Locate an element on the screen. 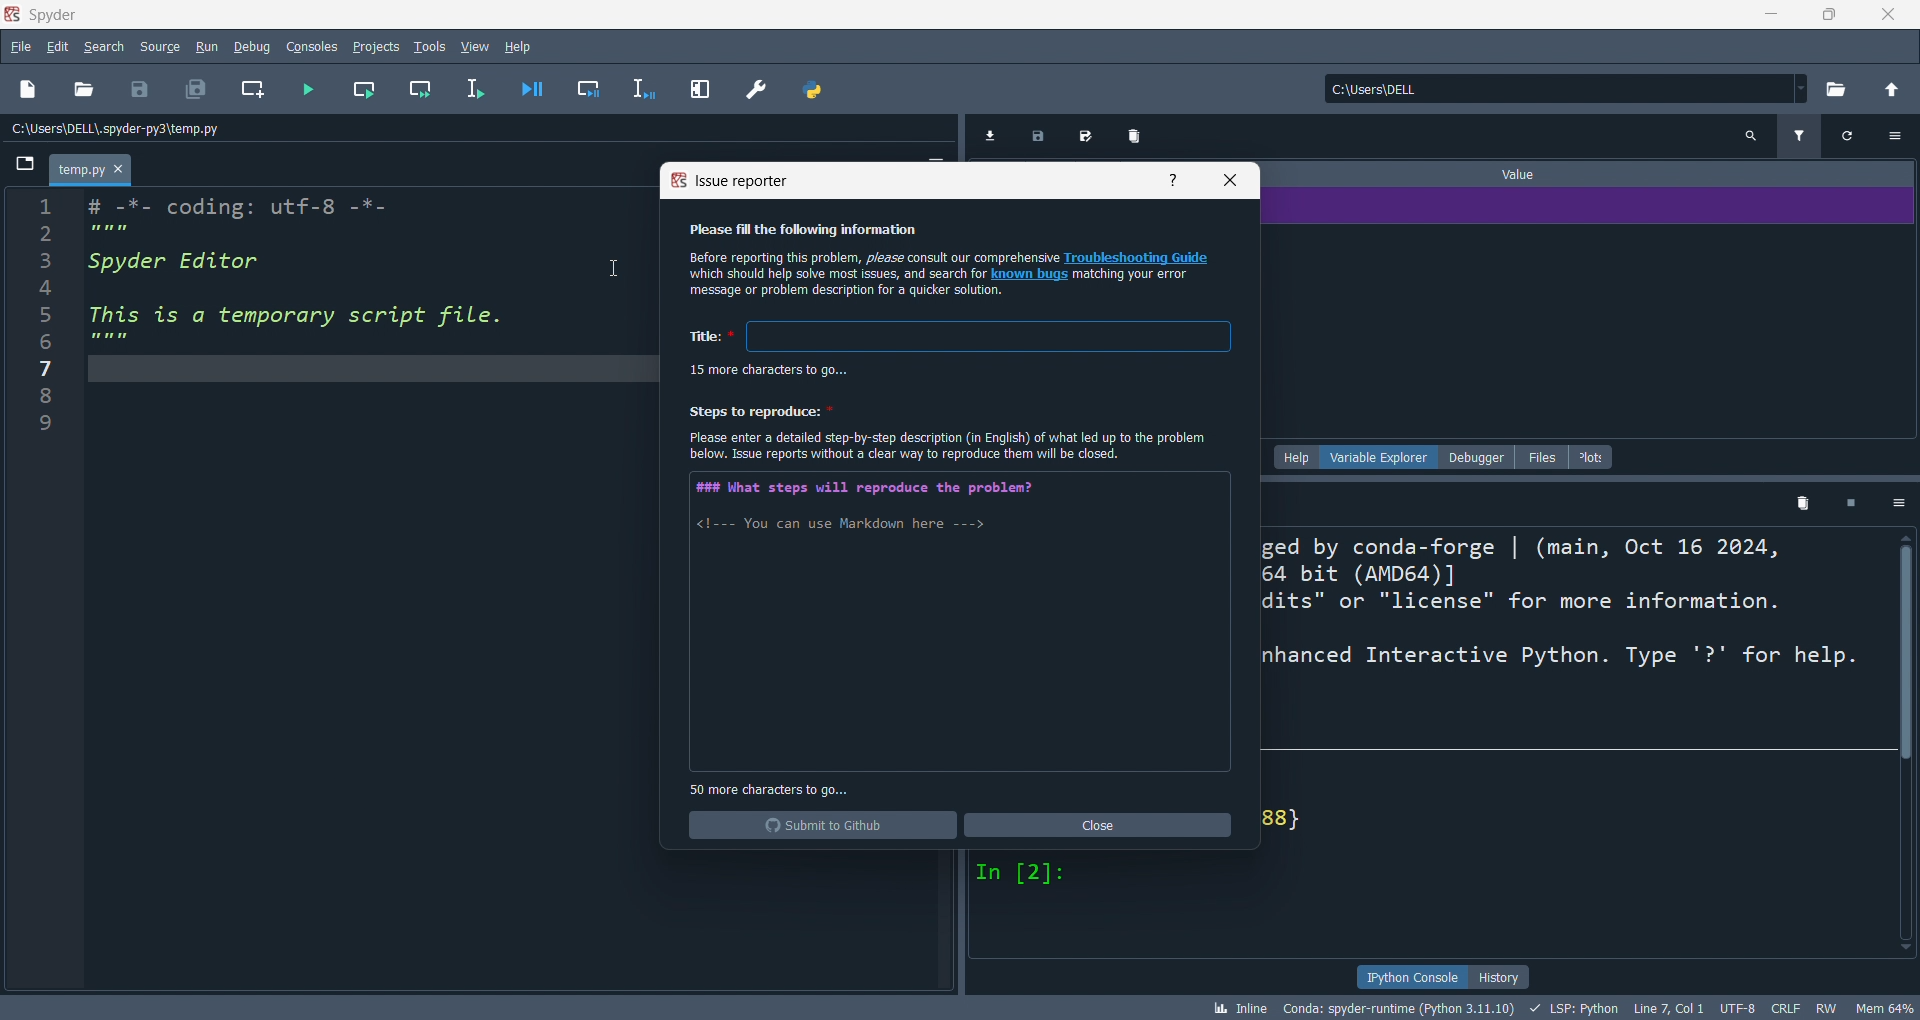 The image size is (1920, 1020). known bugs  is located at coordinates (1032, 275).